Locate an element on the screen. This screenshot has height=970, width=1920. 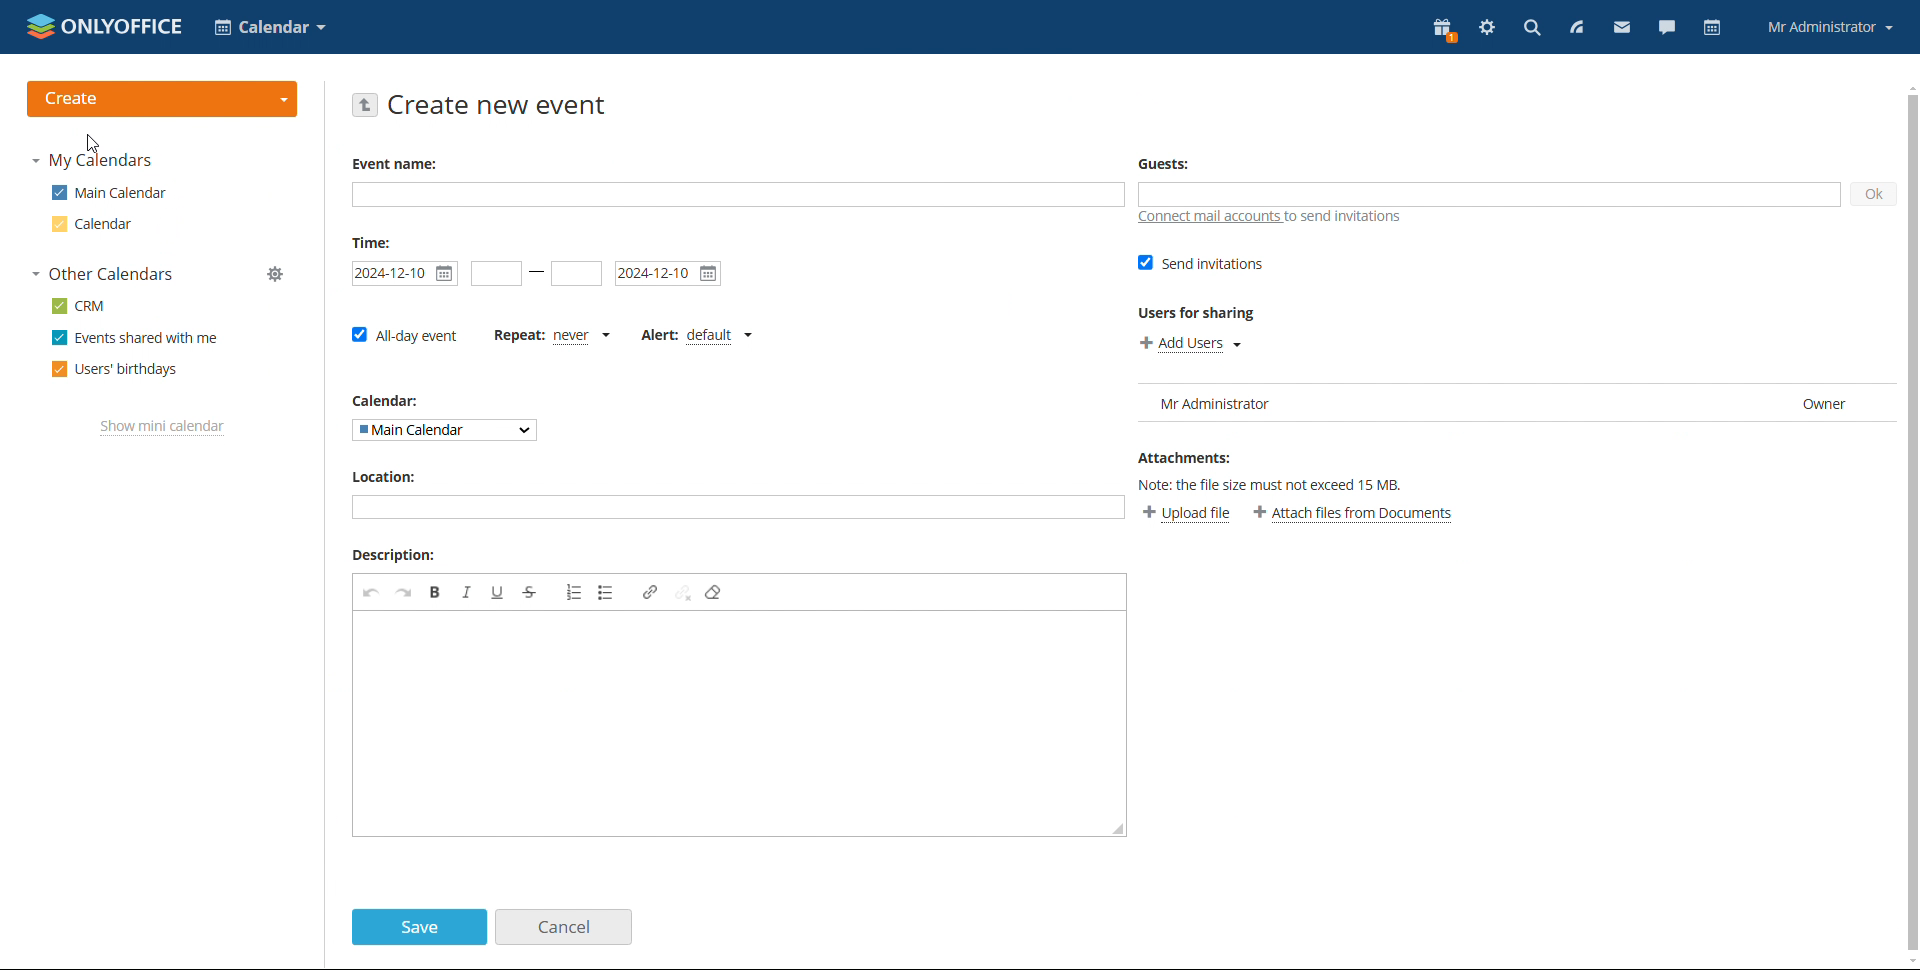
add users is located at coordinates (1191, 343).